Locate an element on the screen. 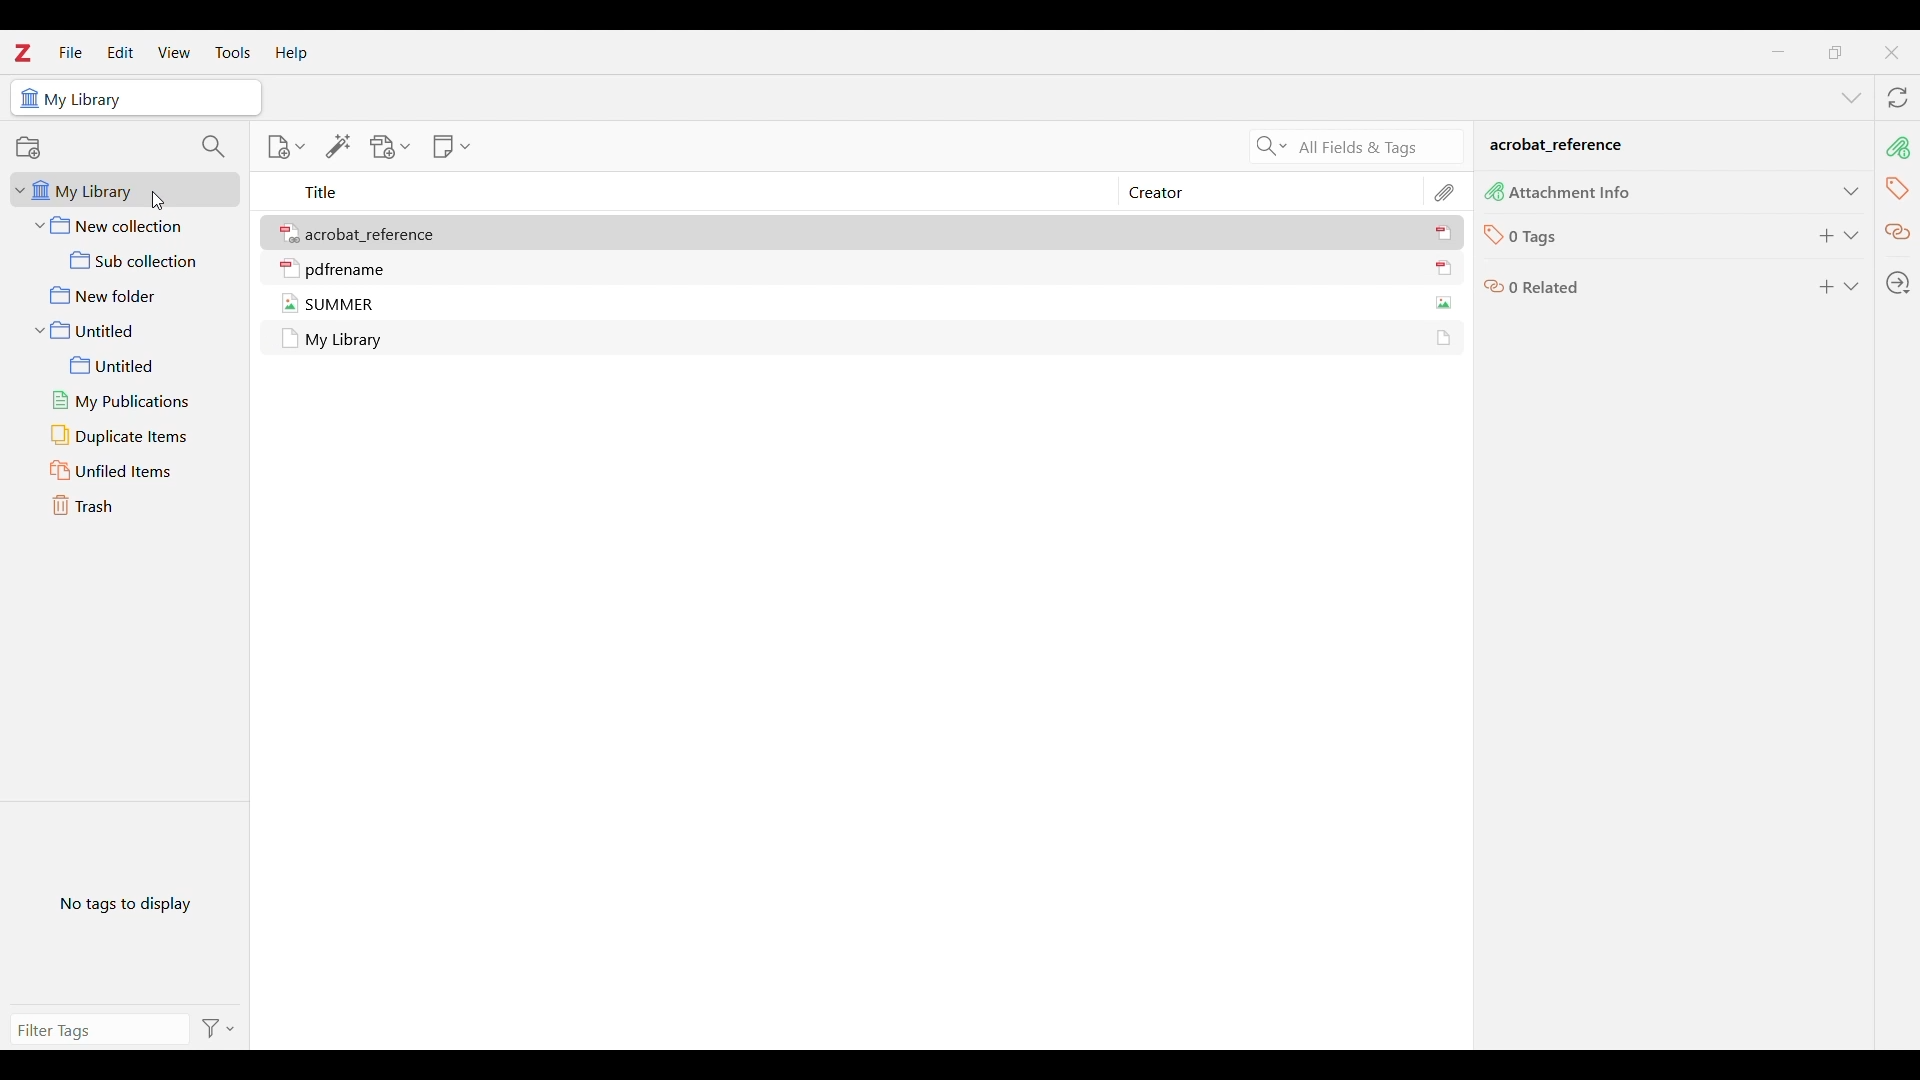  icon is located at coordinates (290, 339).